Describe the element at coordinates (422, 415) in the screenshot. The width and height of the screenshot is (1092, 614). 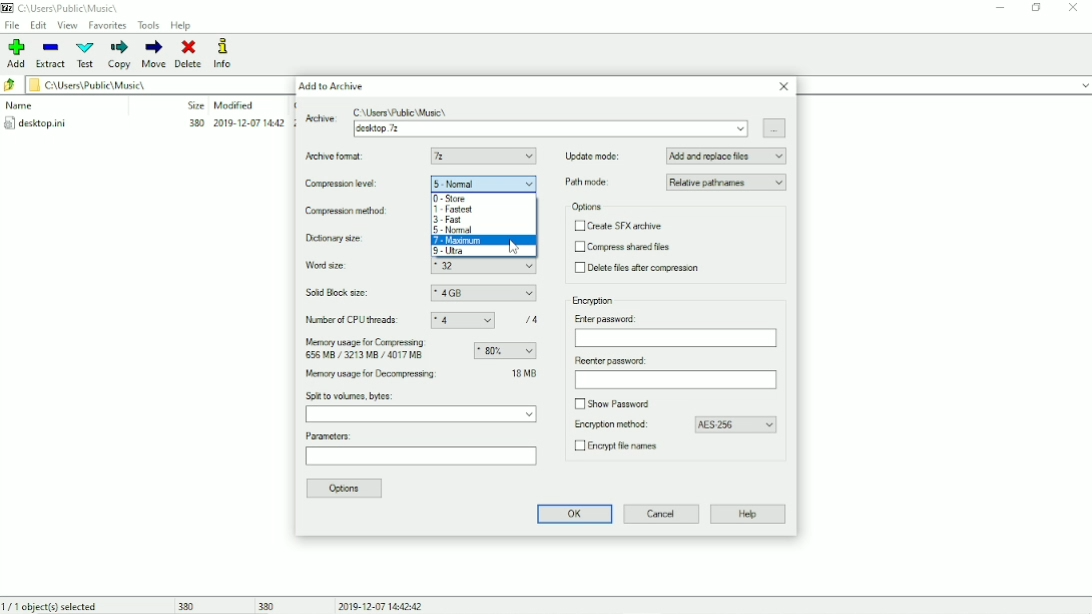
I see `Split to volumes` at that location.